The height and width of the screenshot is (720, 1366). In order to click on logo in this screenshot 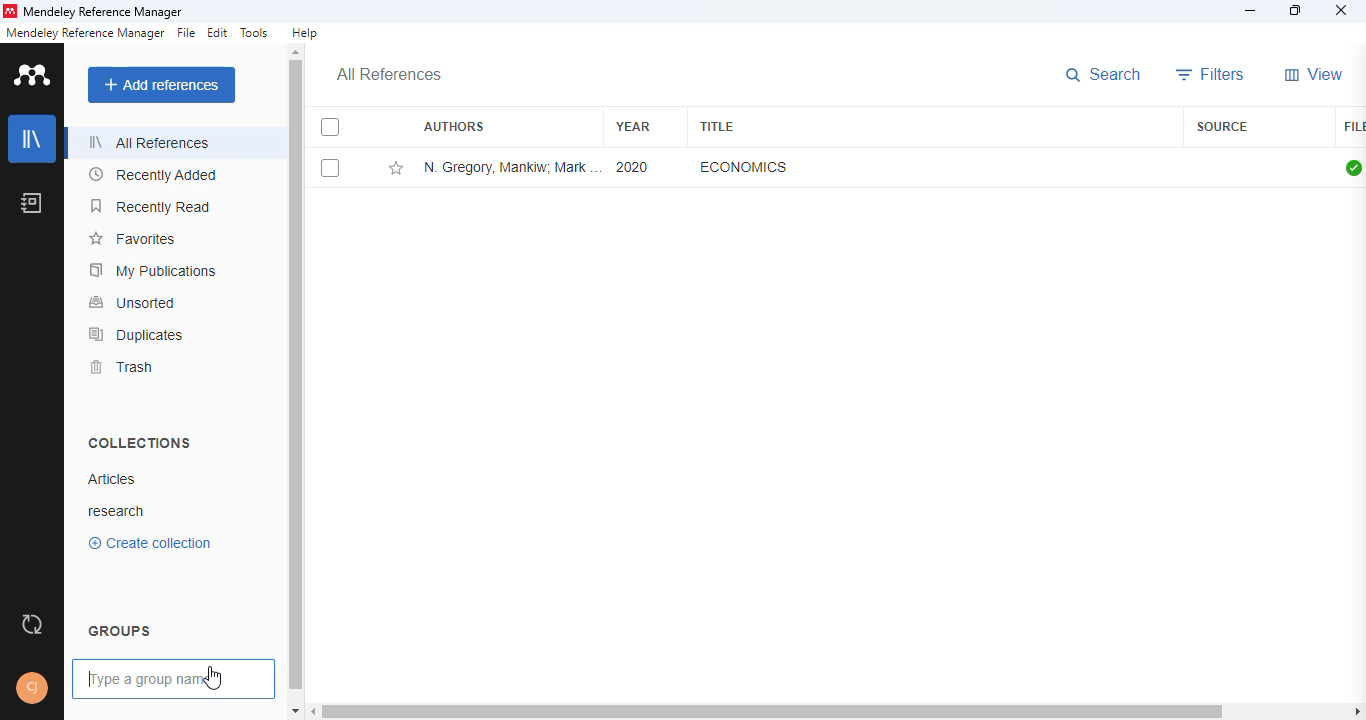, I will do `click(10, 11)`.